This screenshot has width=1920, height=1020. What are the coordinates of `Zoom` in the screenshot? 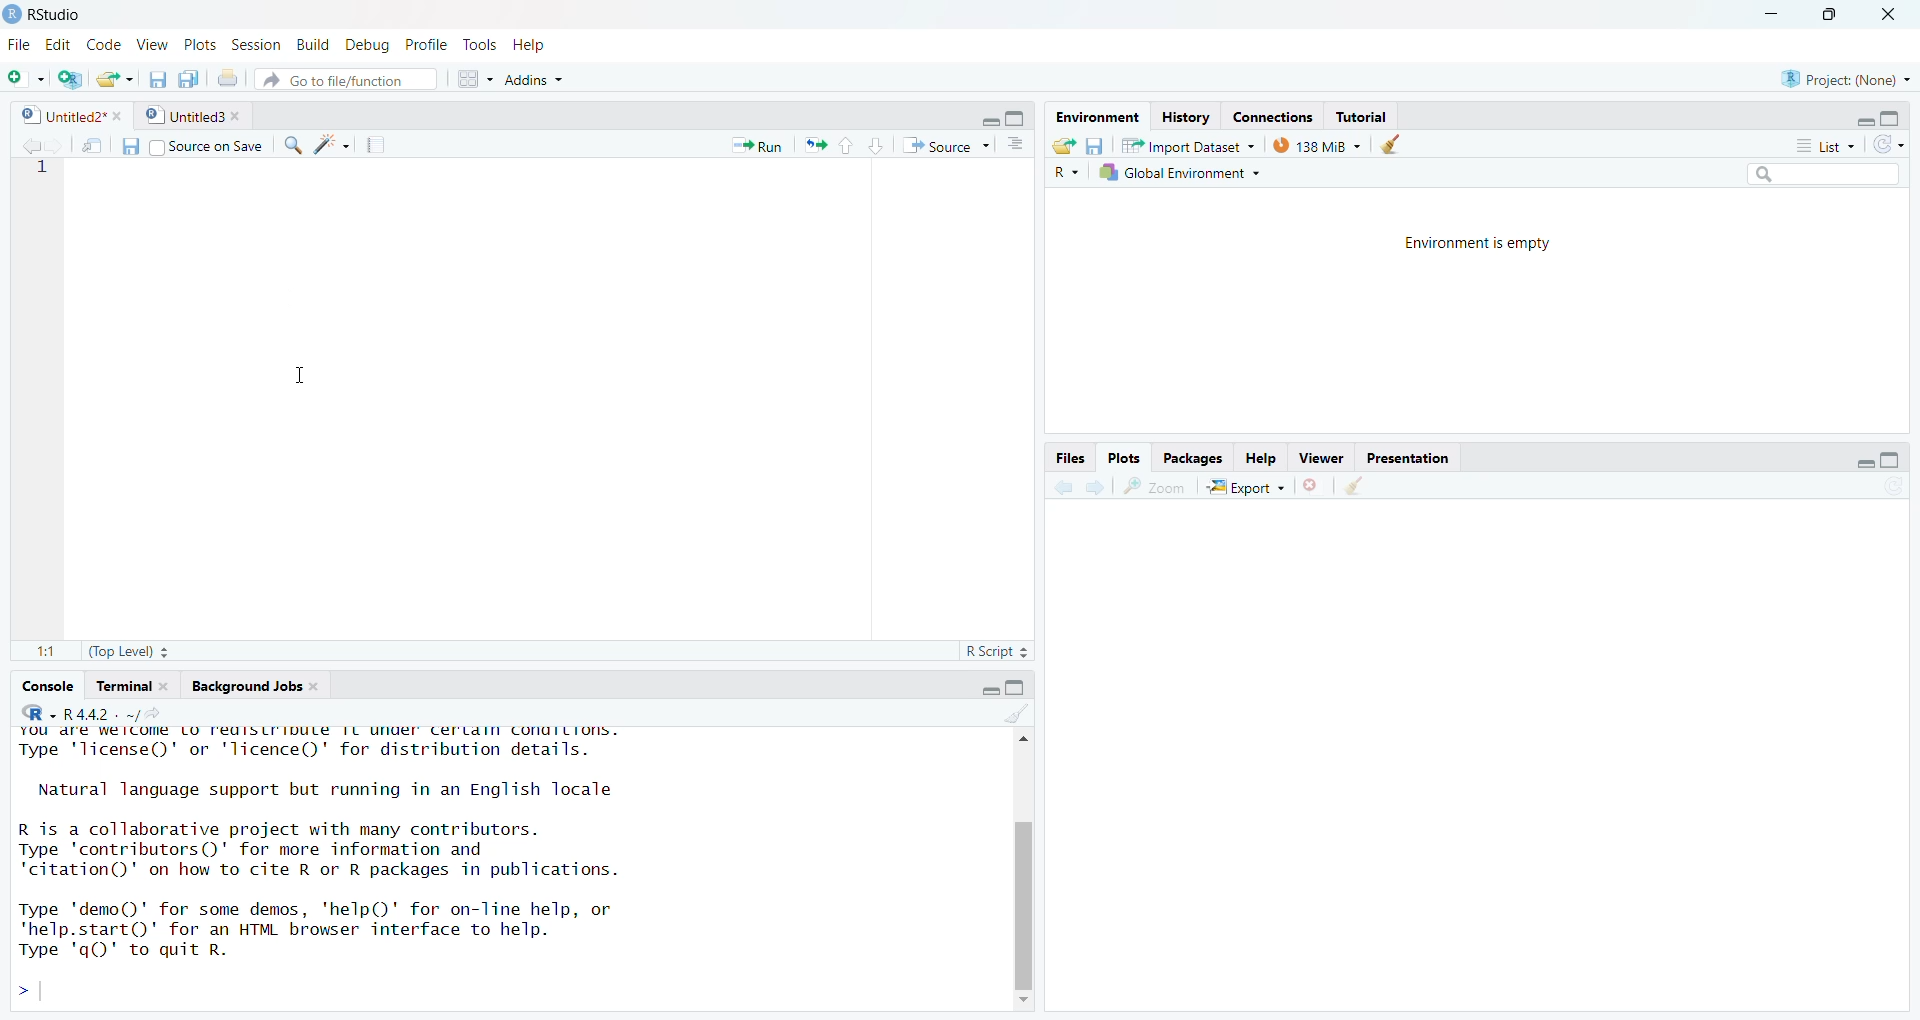 It's located at (1161, 487).